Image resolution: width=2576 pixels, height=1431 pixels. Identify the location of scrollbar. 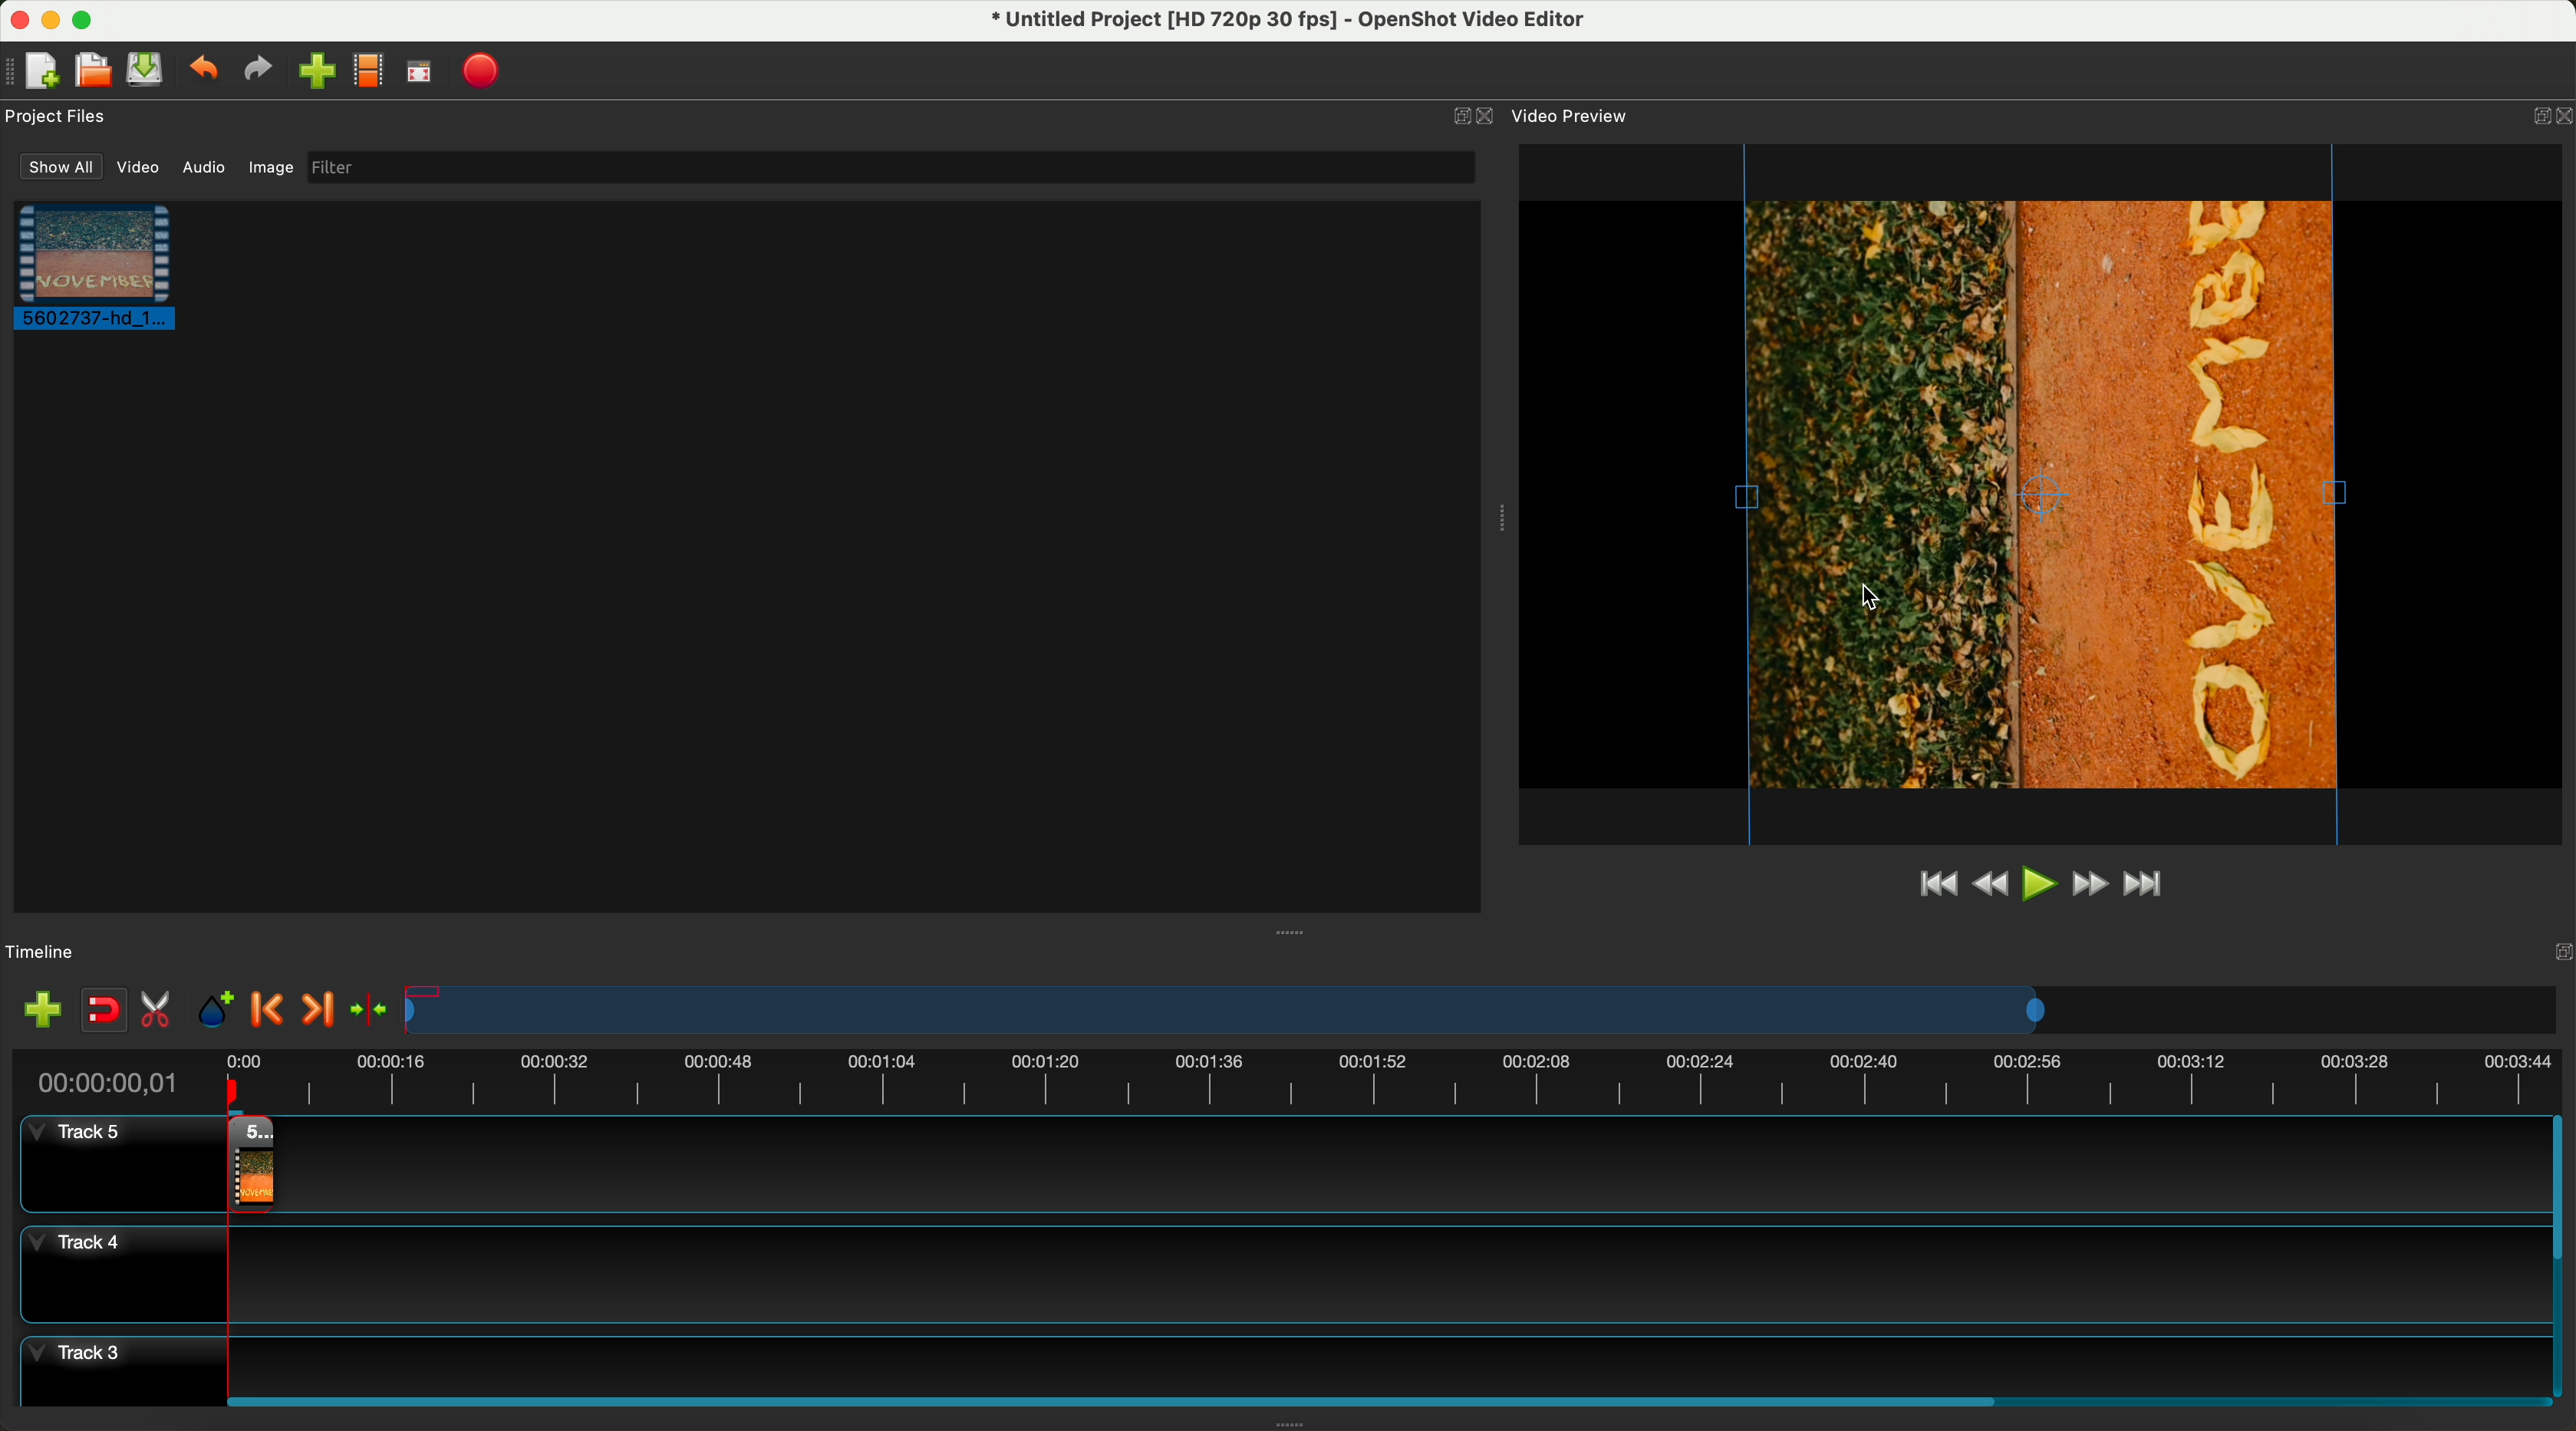
(2560, 1253).